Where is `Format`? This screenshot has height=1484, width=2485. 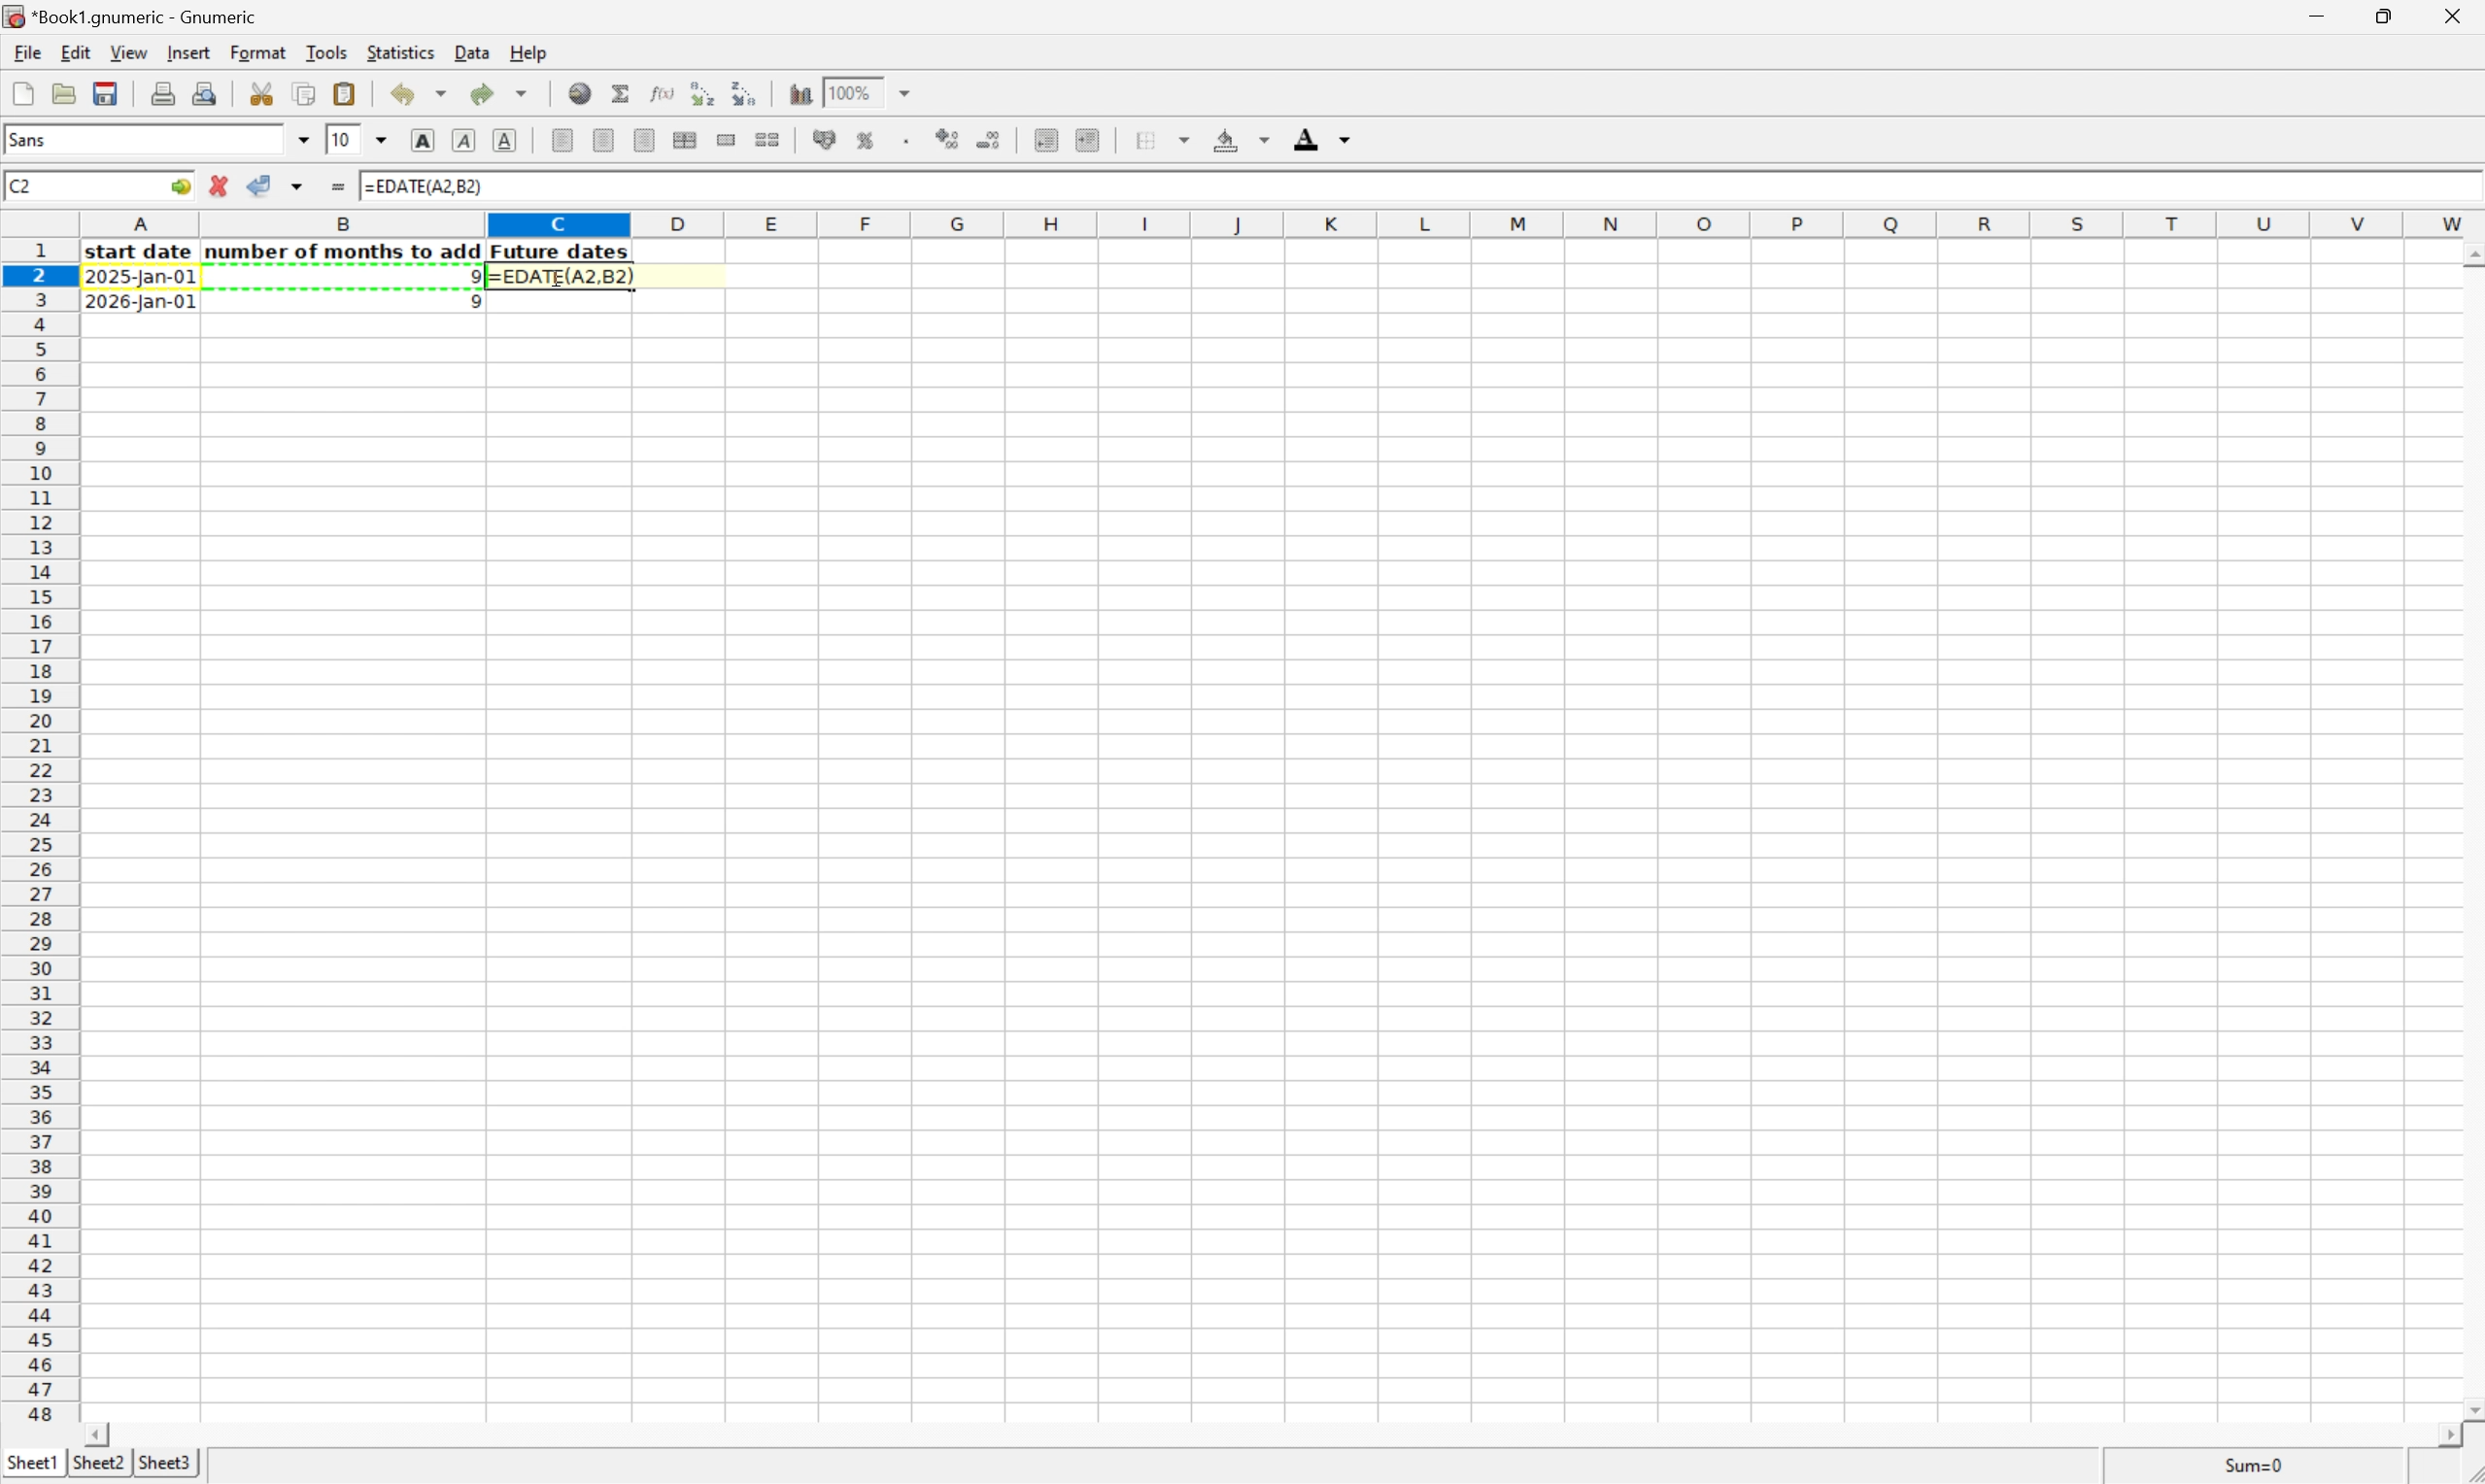 Format is located at coordinates (260, 53).